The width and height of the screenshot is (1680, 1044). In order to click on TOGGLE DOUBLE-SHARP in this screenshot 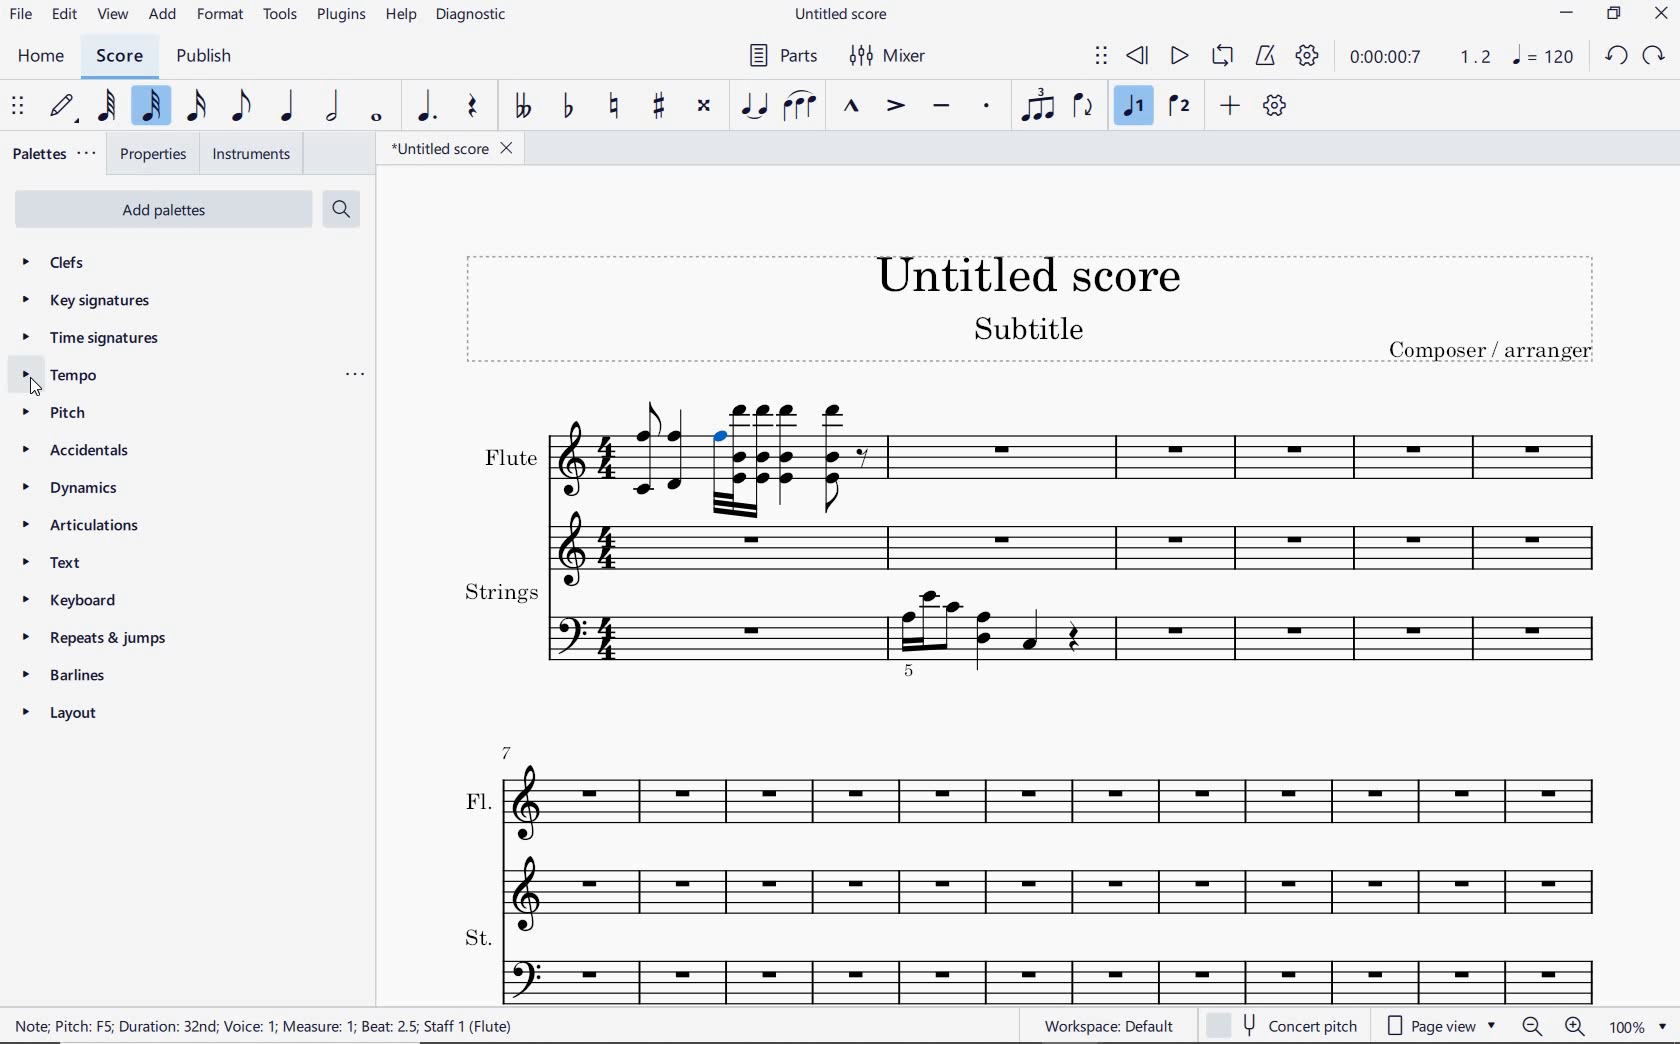, I will do `click(703, 107)`.